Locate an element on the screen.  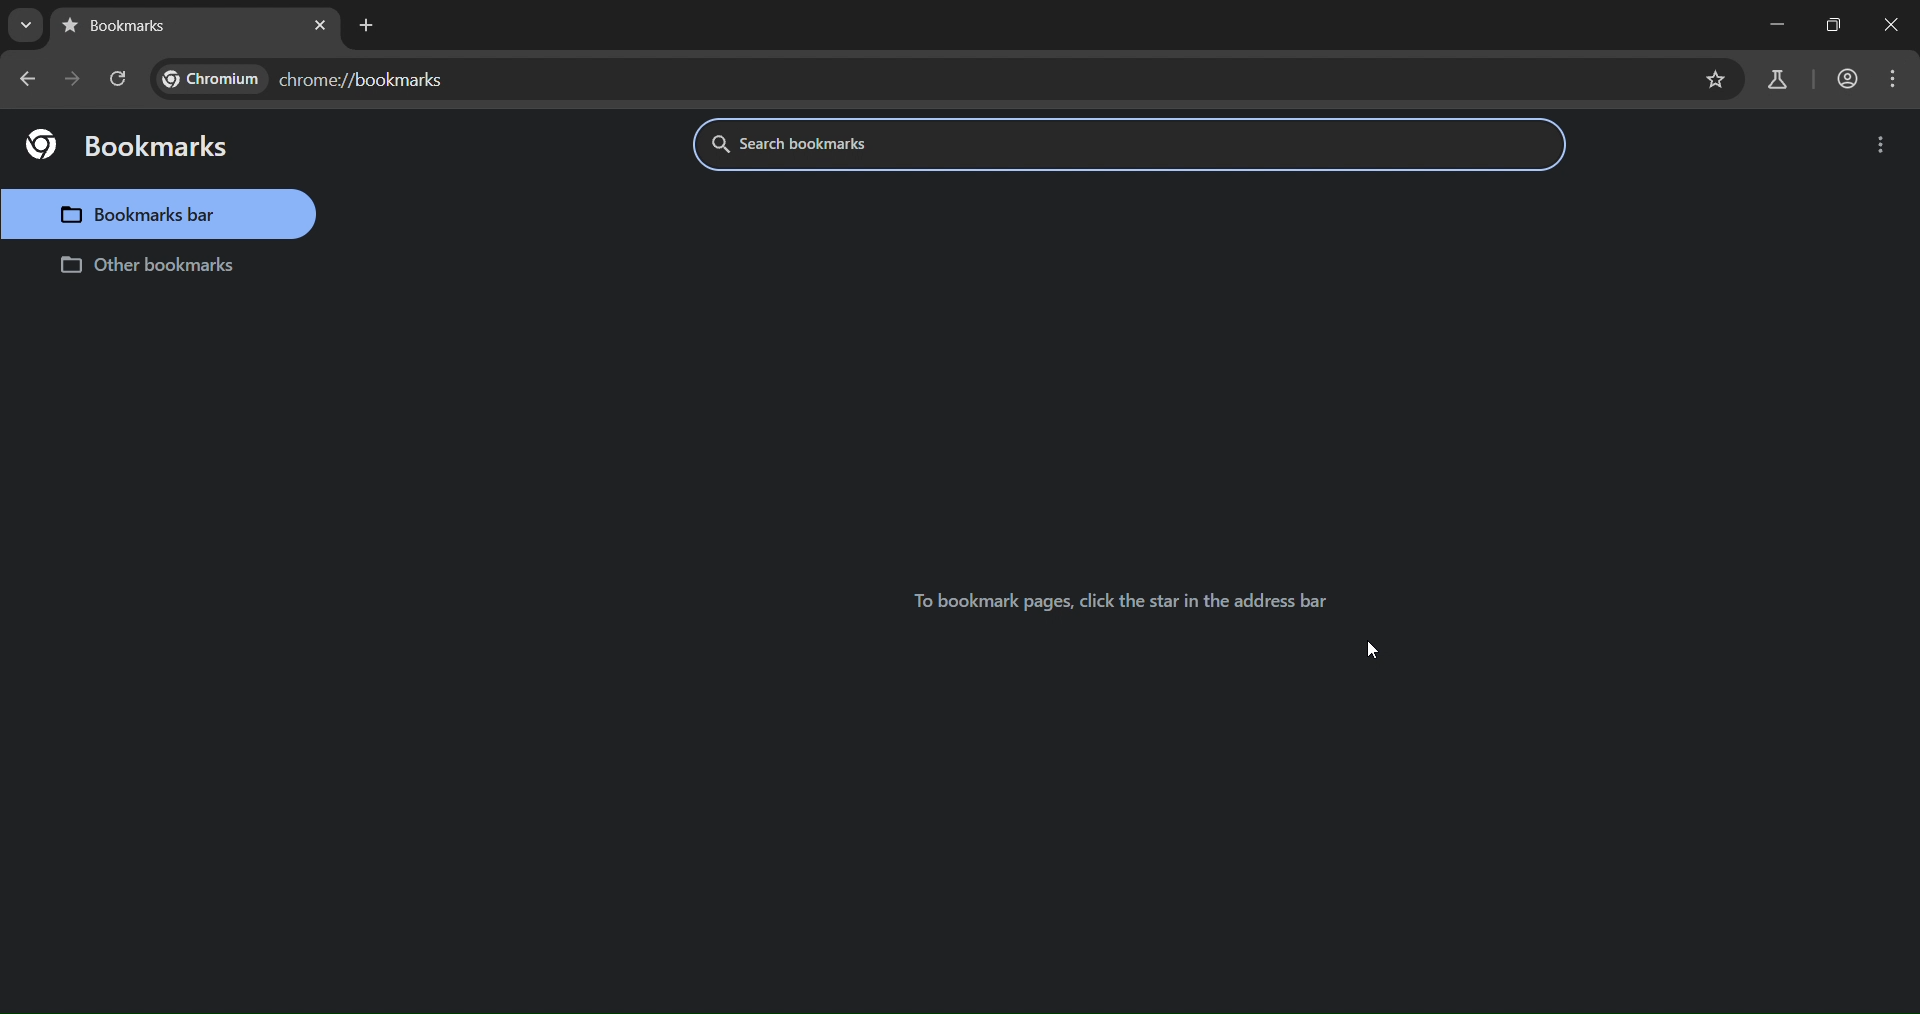
menu is located at coordinates (1883, 147).